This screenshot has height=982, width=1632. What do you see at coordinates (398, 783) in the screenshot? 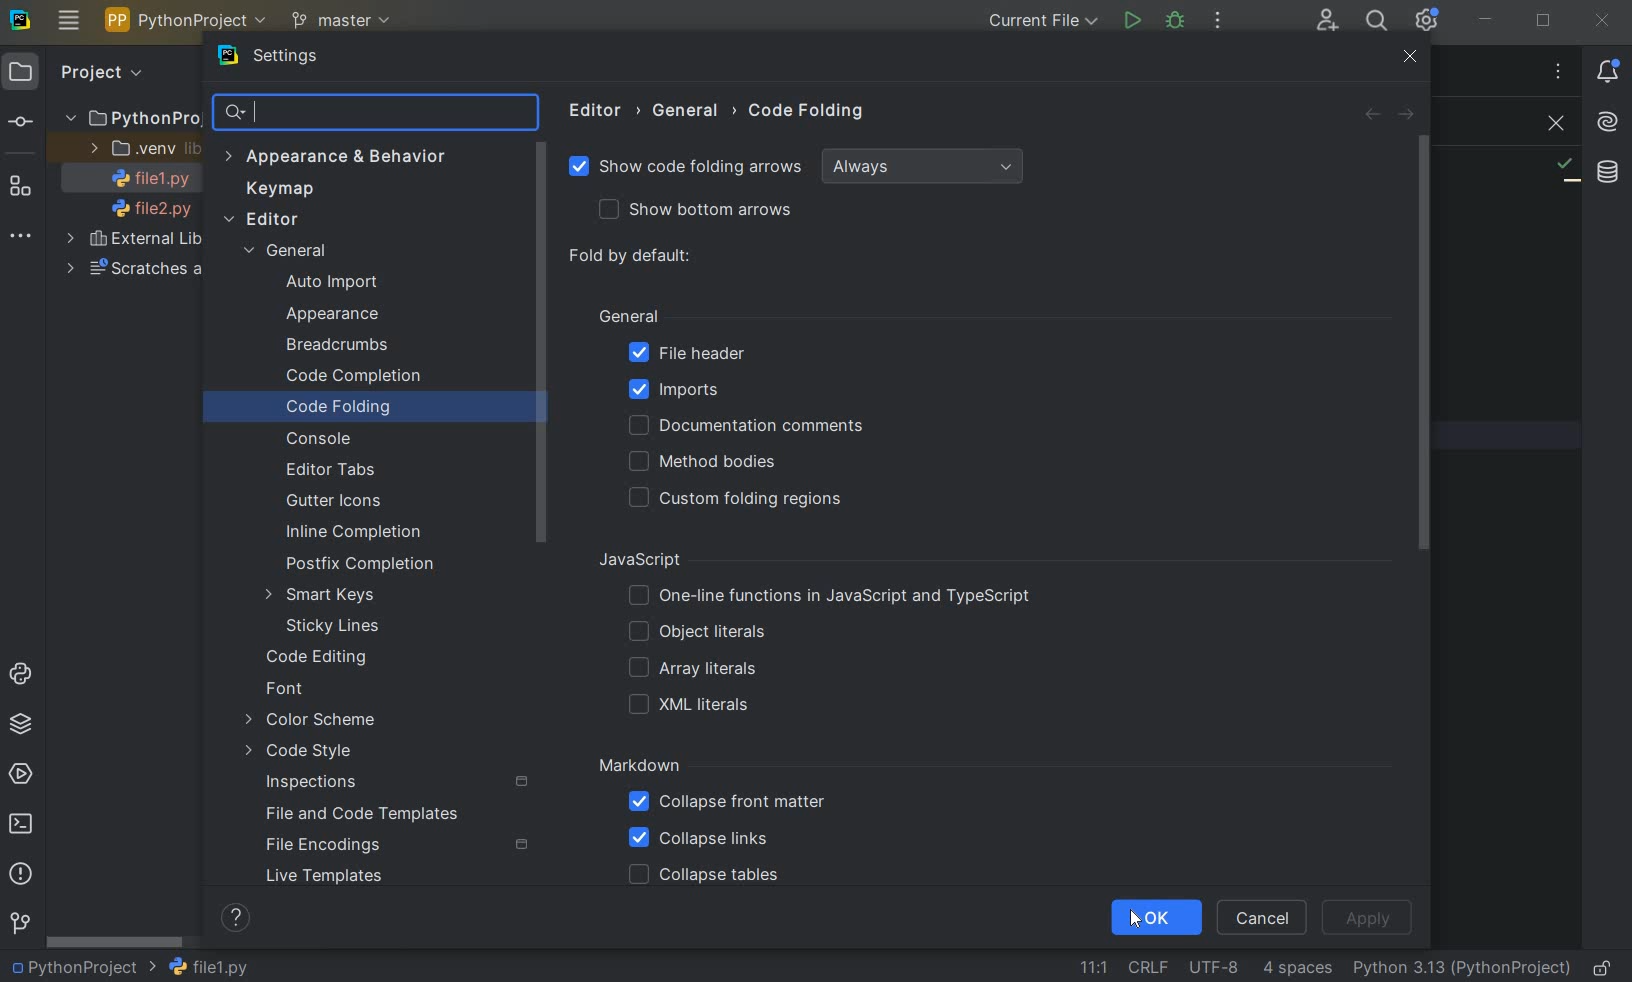
I see `INSPECTIONS` at bounding box center [398, 783].